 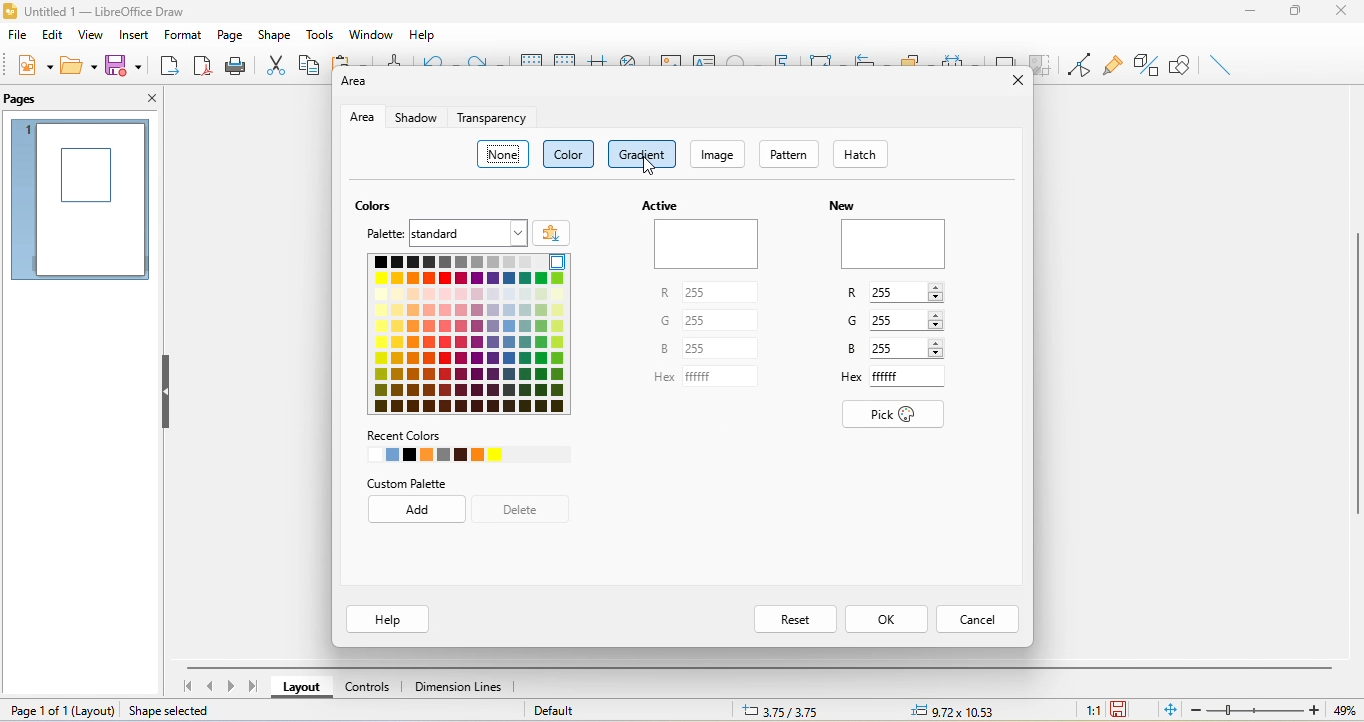 What do you see at coordinates (721, 377) in the screenshot?
I see `ffffff` at bounding box center [721, 377].